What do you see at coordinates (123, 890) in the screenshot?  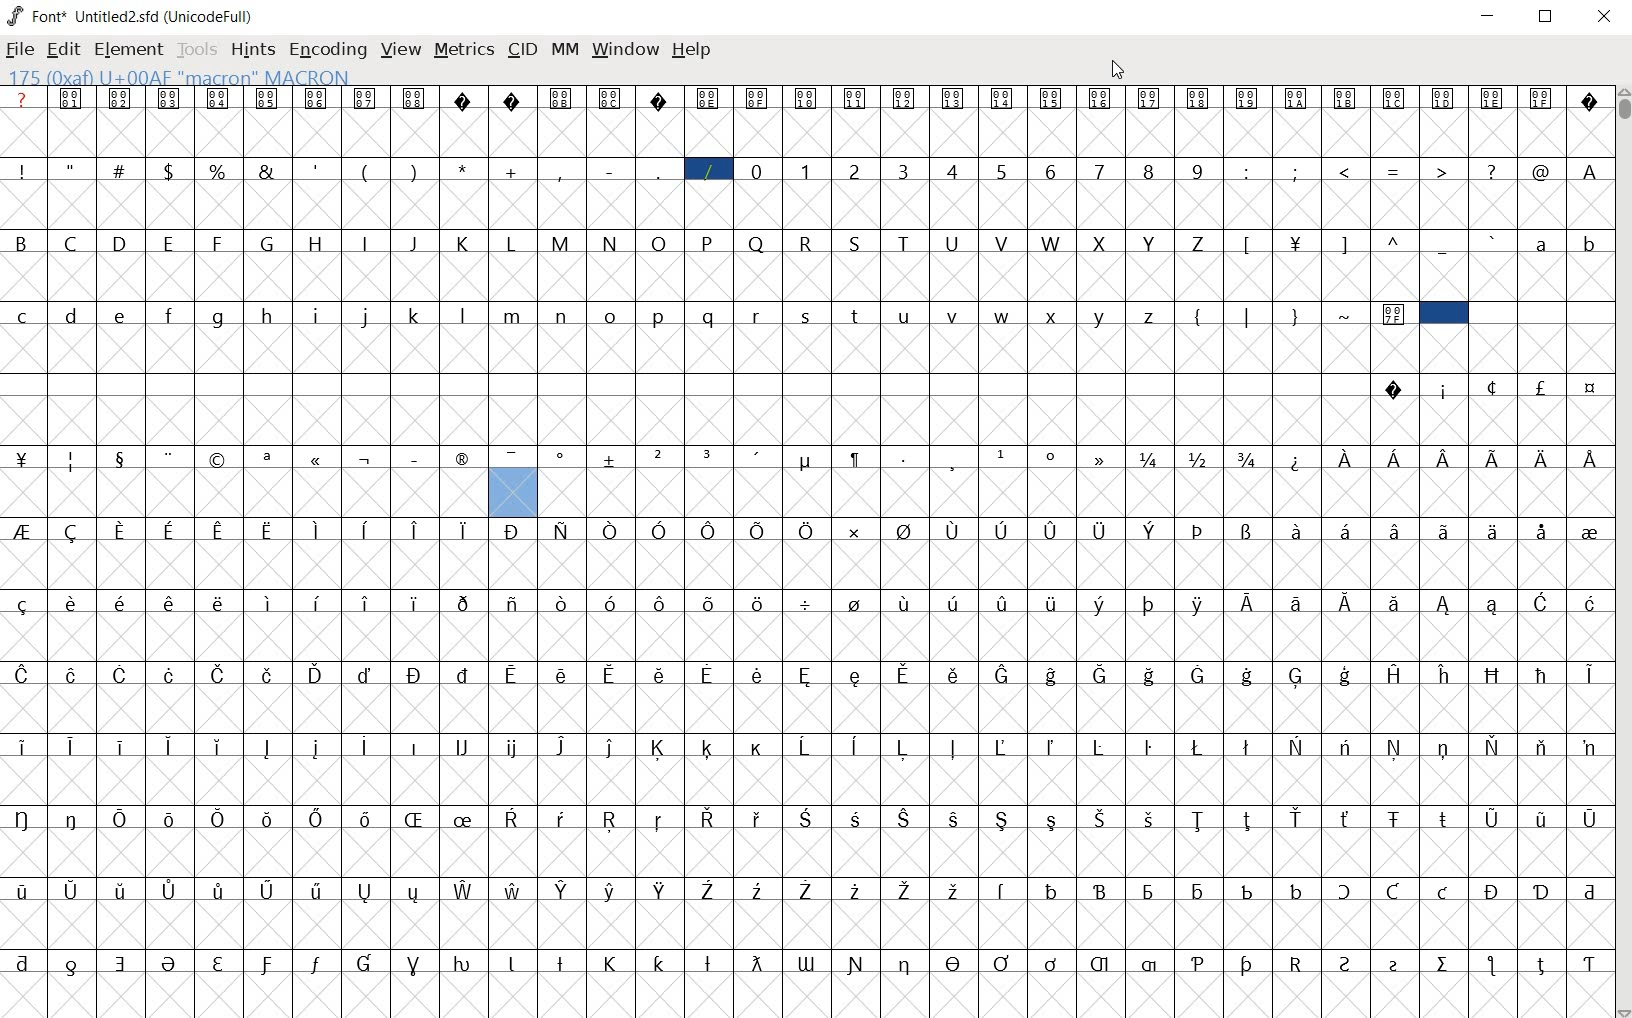 I see `Symbol` at bounding box center [123, 890].